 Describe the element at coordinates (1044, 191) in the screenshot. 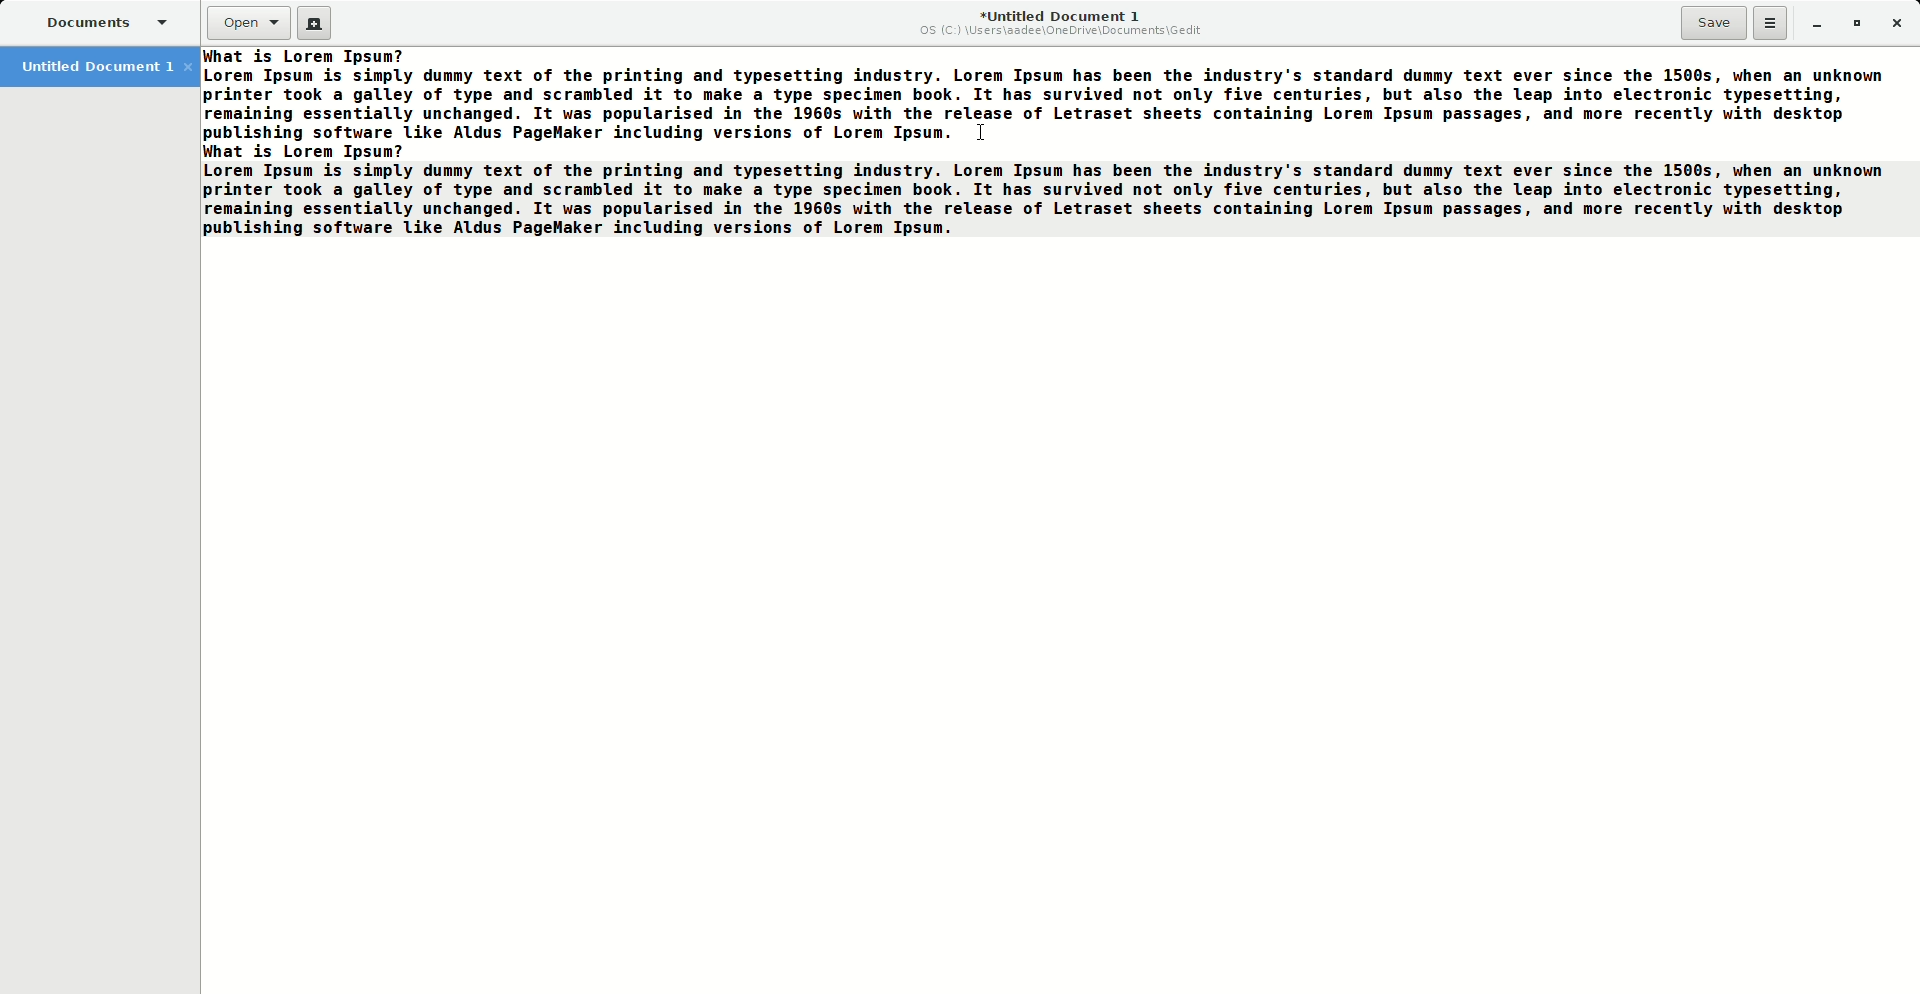

I see `Pasted text` at that location.